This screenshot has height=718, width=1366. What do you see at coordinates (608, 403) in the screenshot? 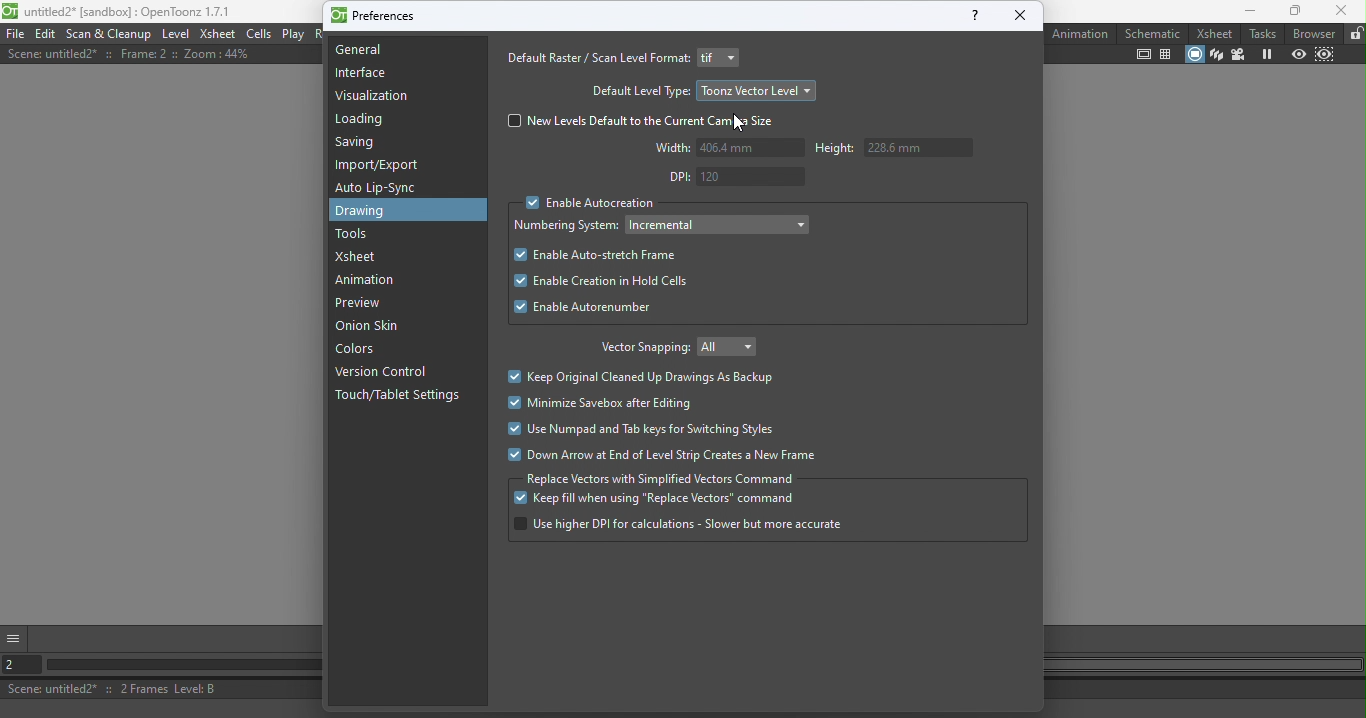
I see `Minimize savebox after editing` at bounding box center [608, 403].